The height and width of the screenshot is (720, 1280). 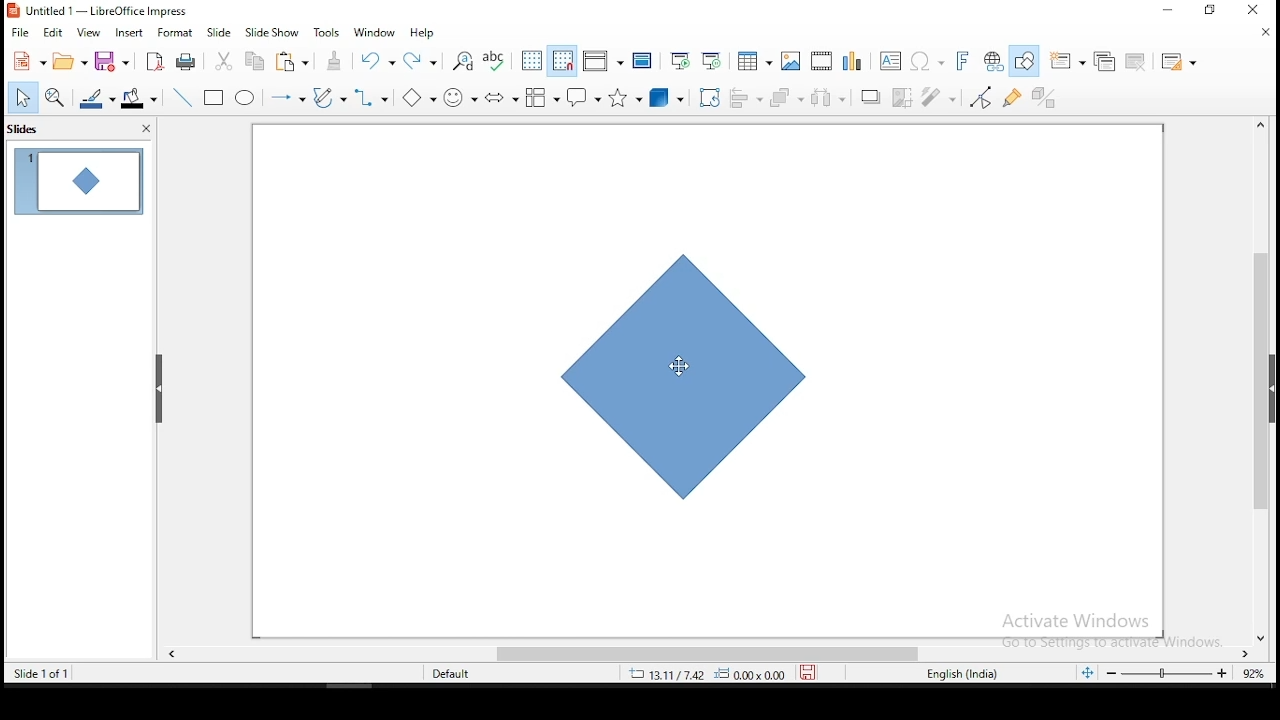 I want to click on master slide, so click(x=642, y=61).